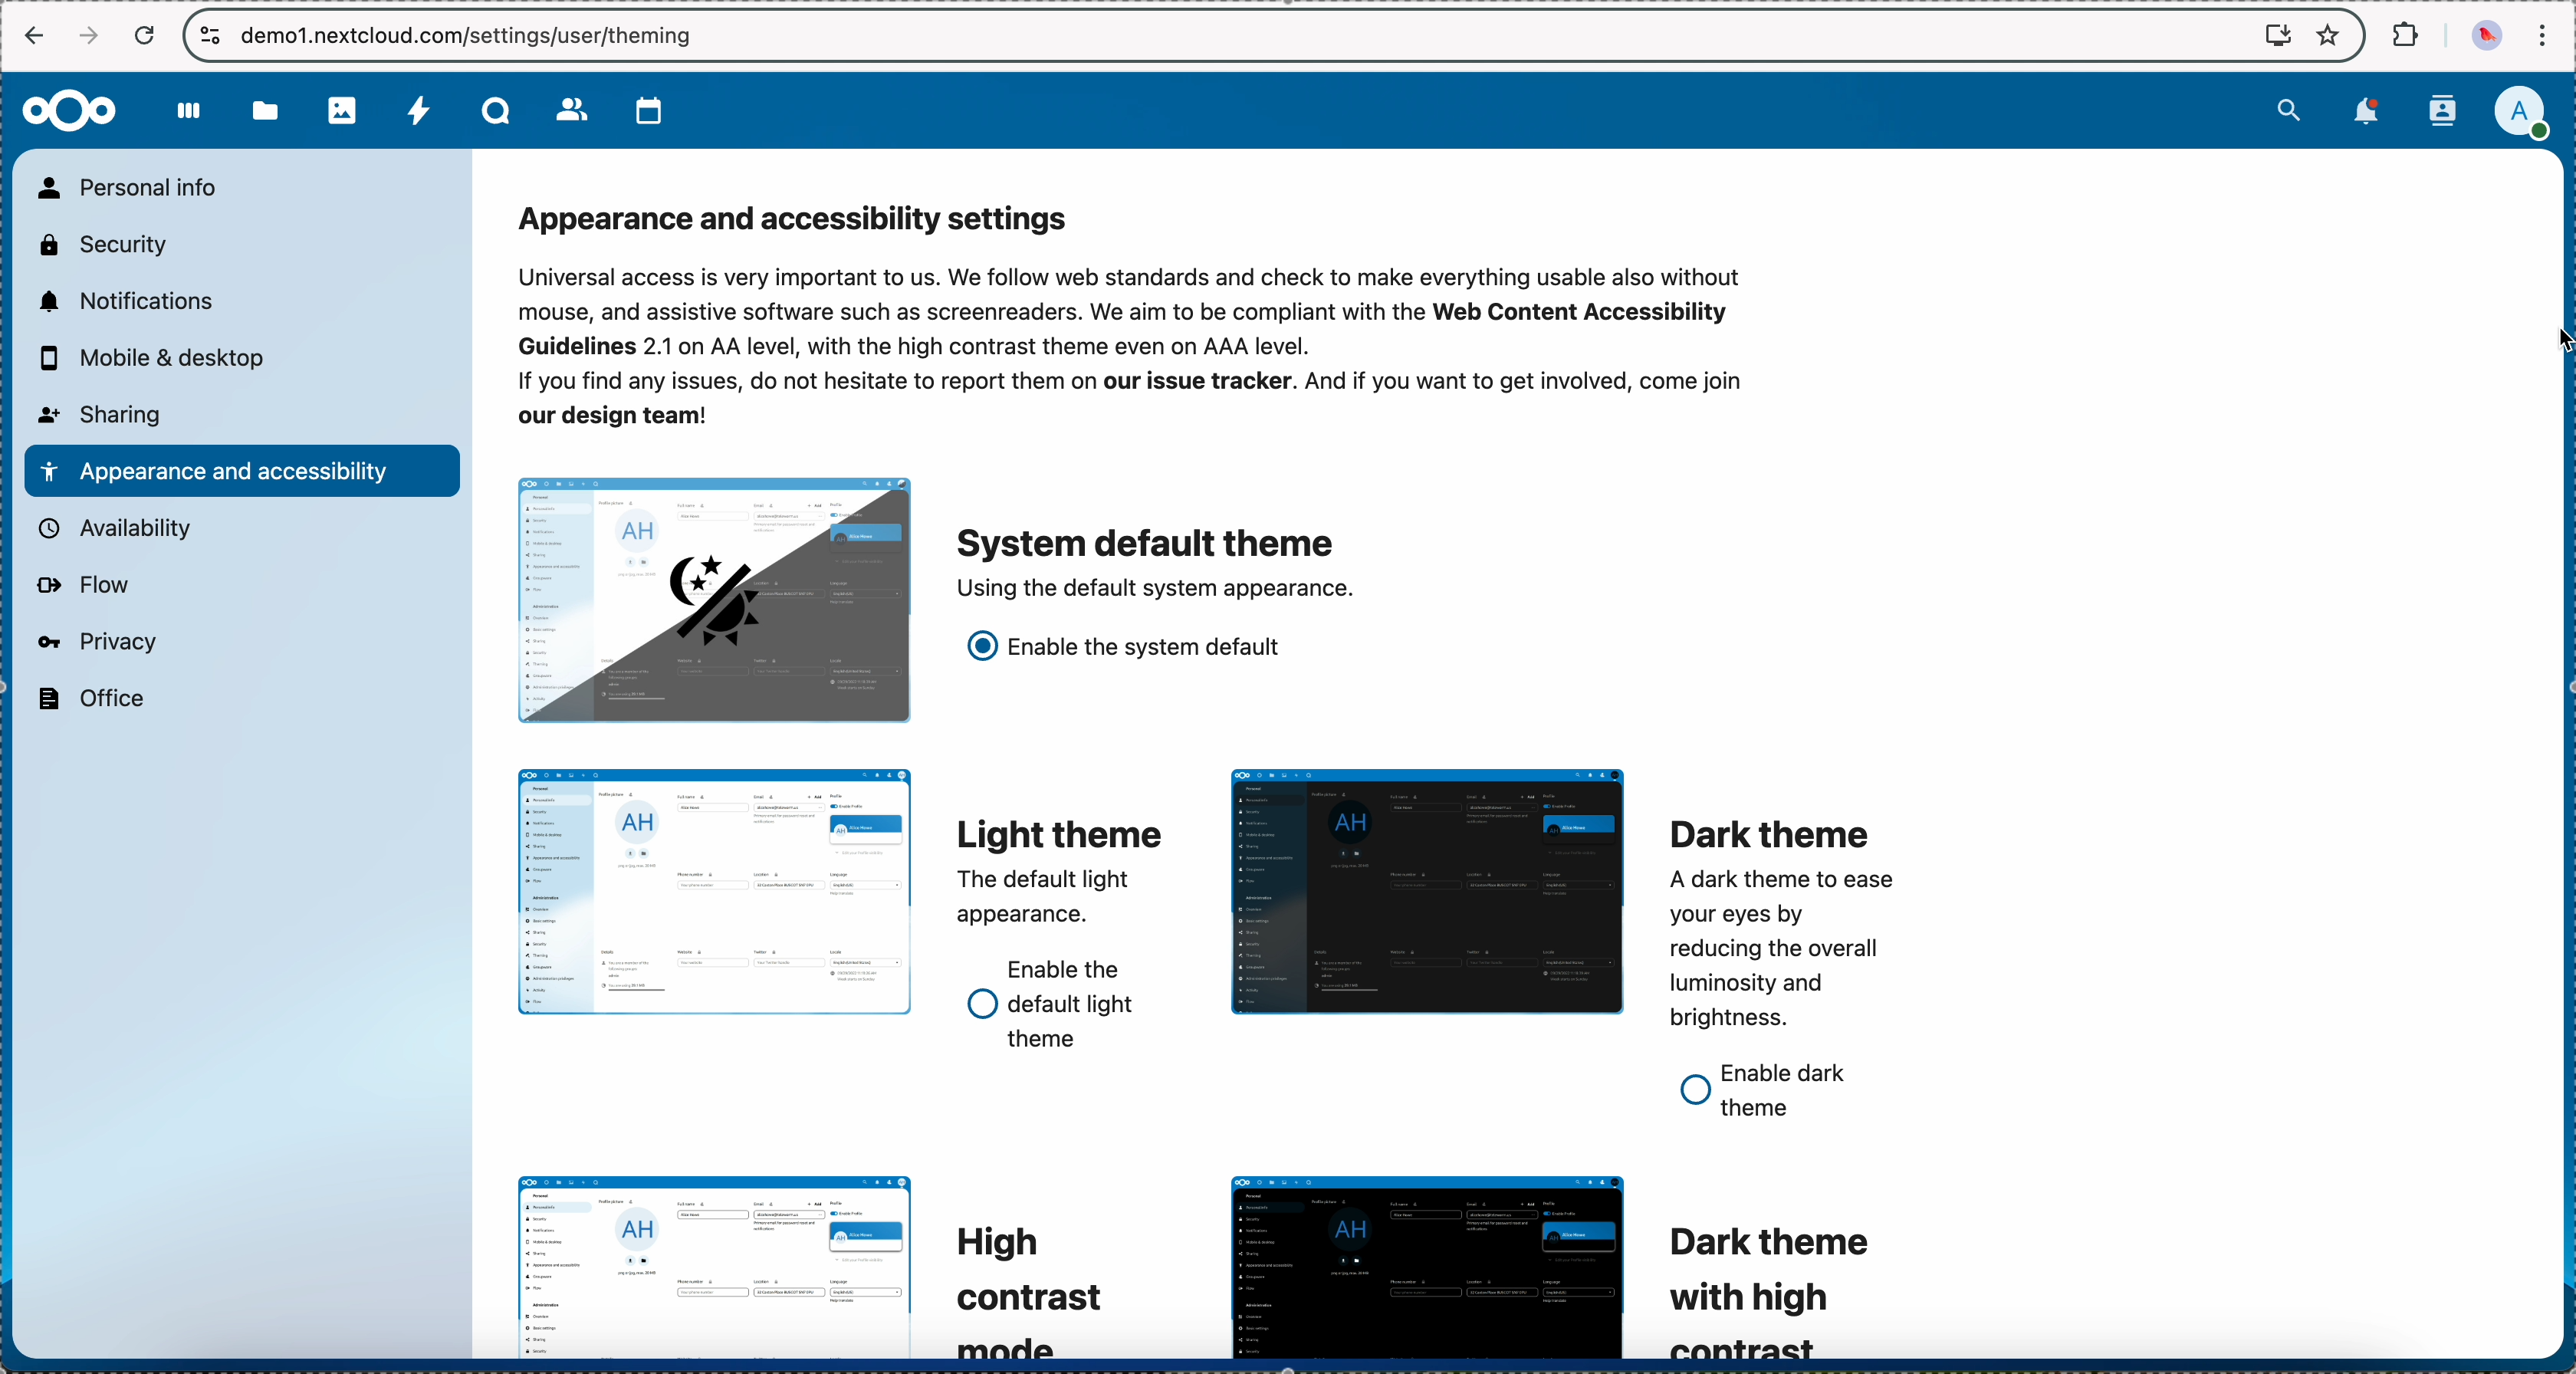  I want to click on navigate back, so click(34, 34).